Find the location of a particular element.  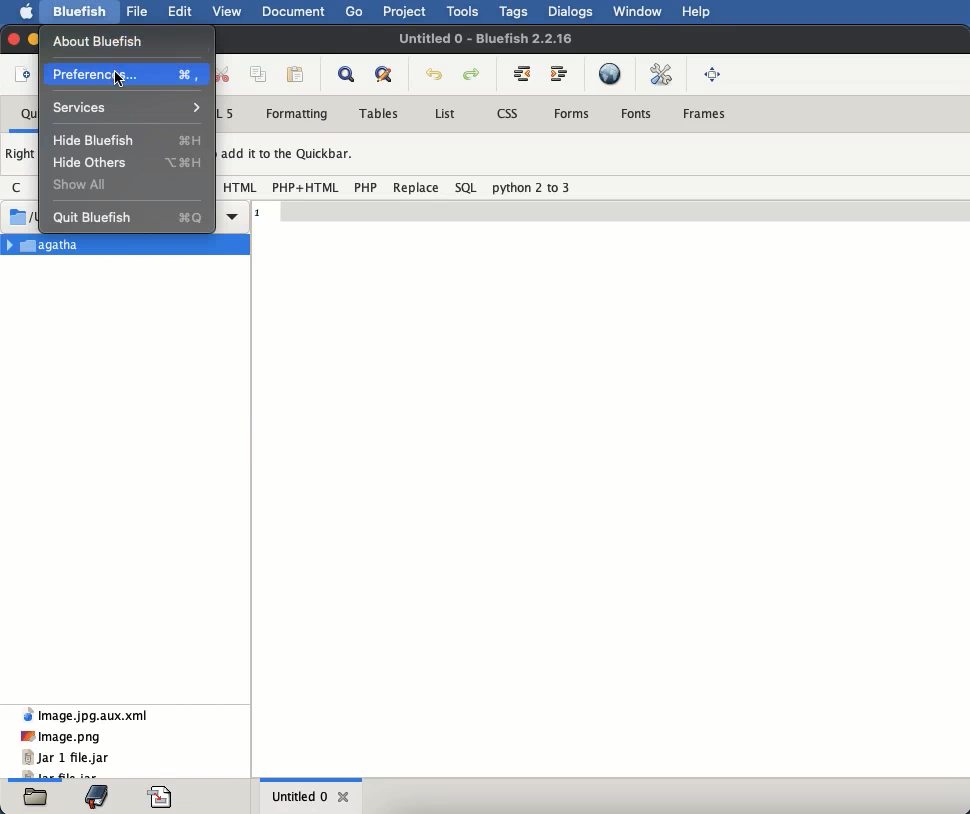

python 2 to 3 is located at coordinates (532, 187).